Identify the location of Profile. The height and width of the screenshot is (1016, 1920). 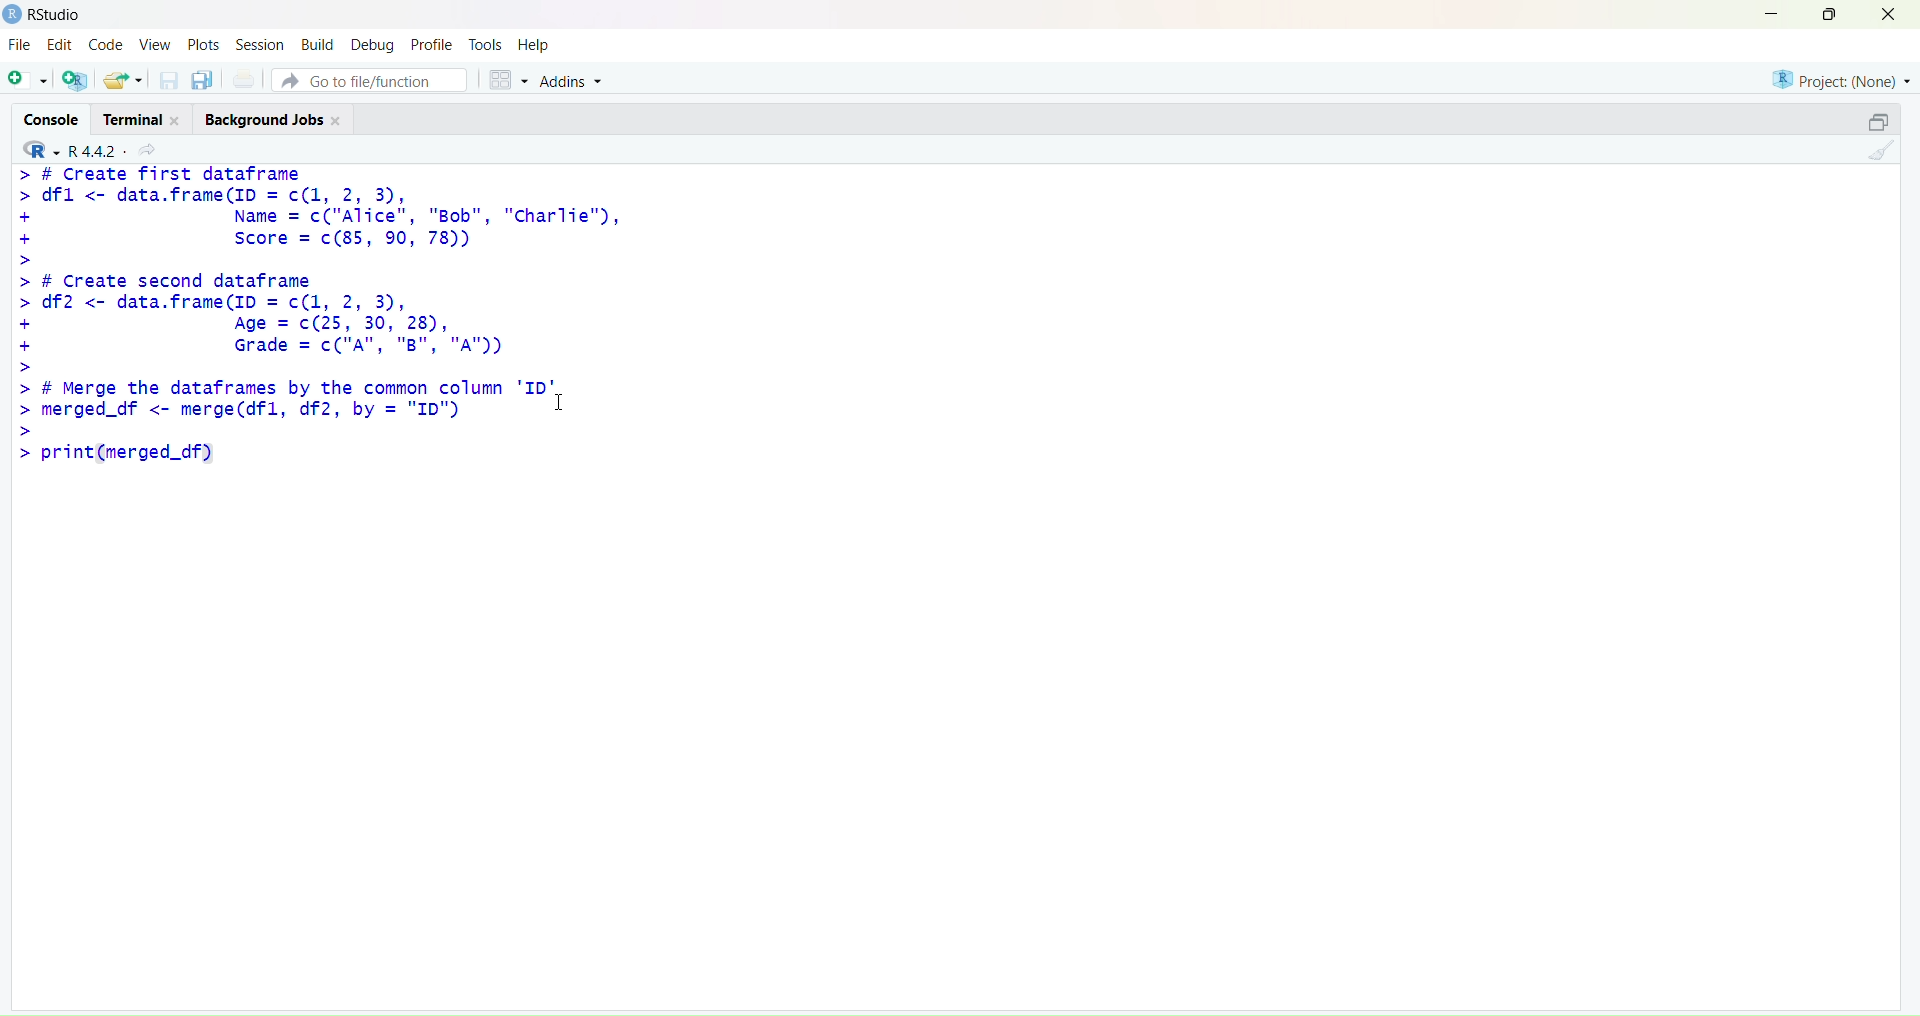
(433, 45).